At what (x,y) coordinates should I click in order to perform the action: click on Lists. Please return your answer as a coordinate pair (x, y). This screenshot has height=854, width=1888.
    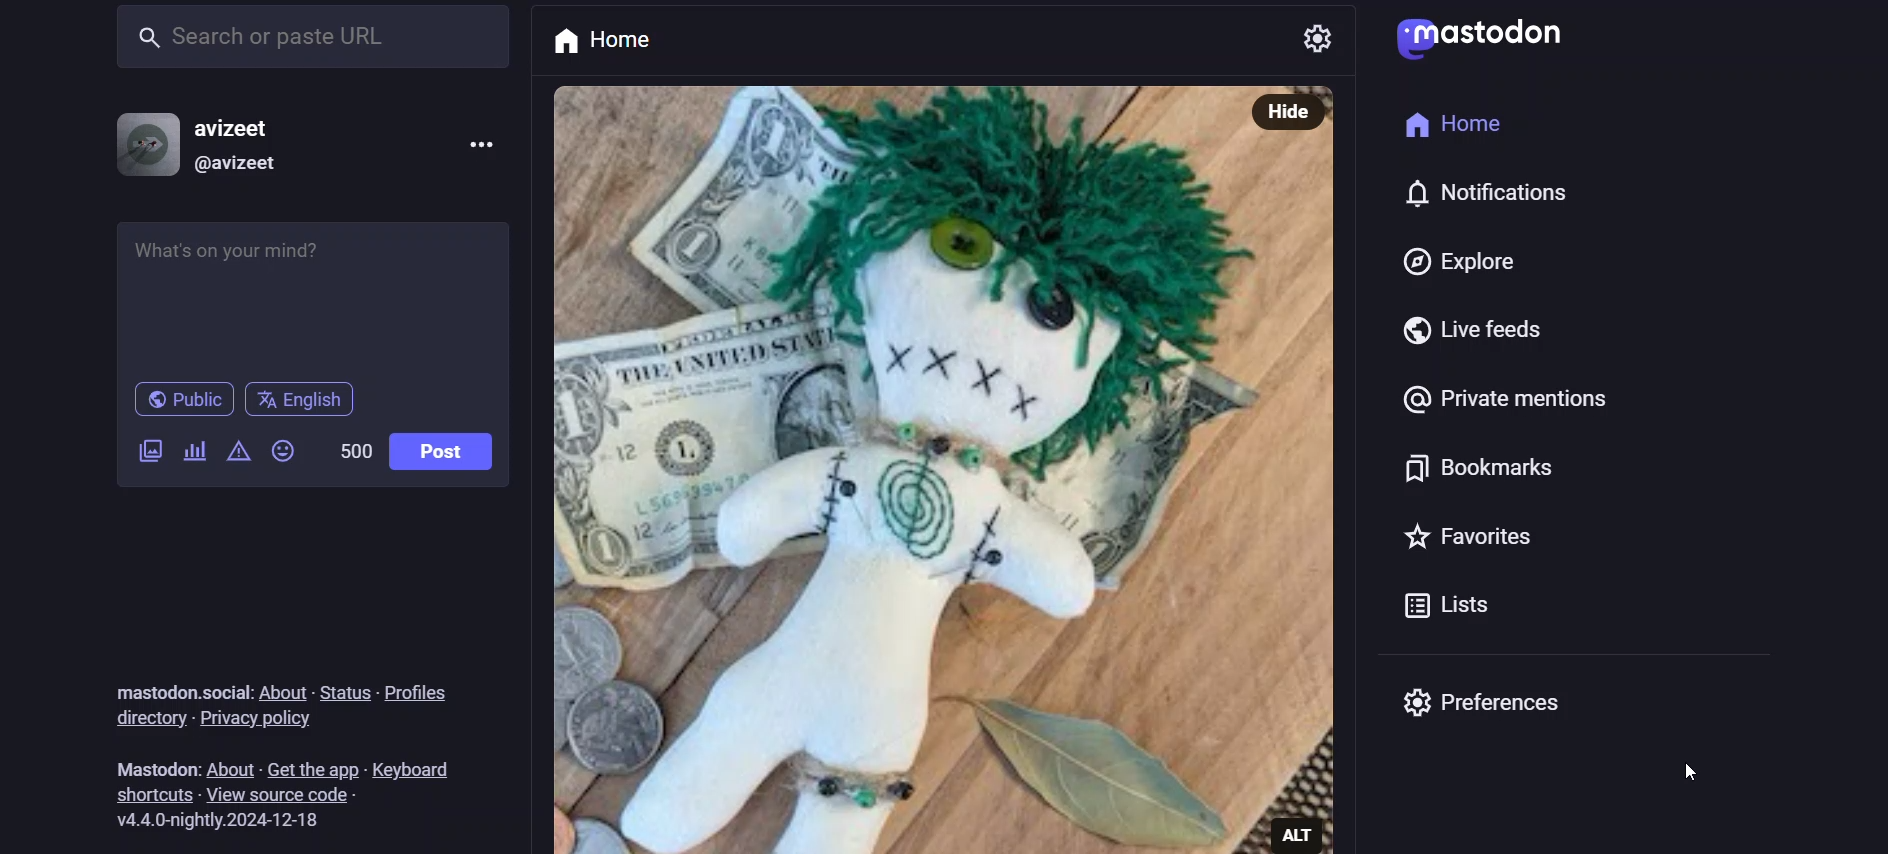
    Looking at the image, I should click on (1455, 609).